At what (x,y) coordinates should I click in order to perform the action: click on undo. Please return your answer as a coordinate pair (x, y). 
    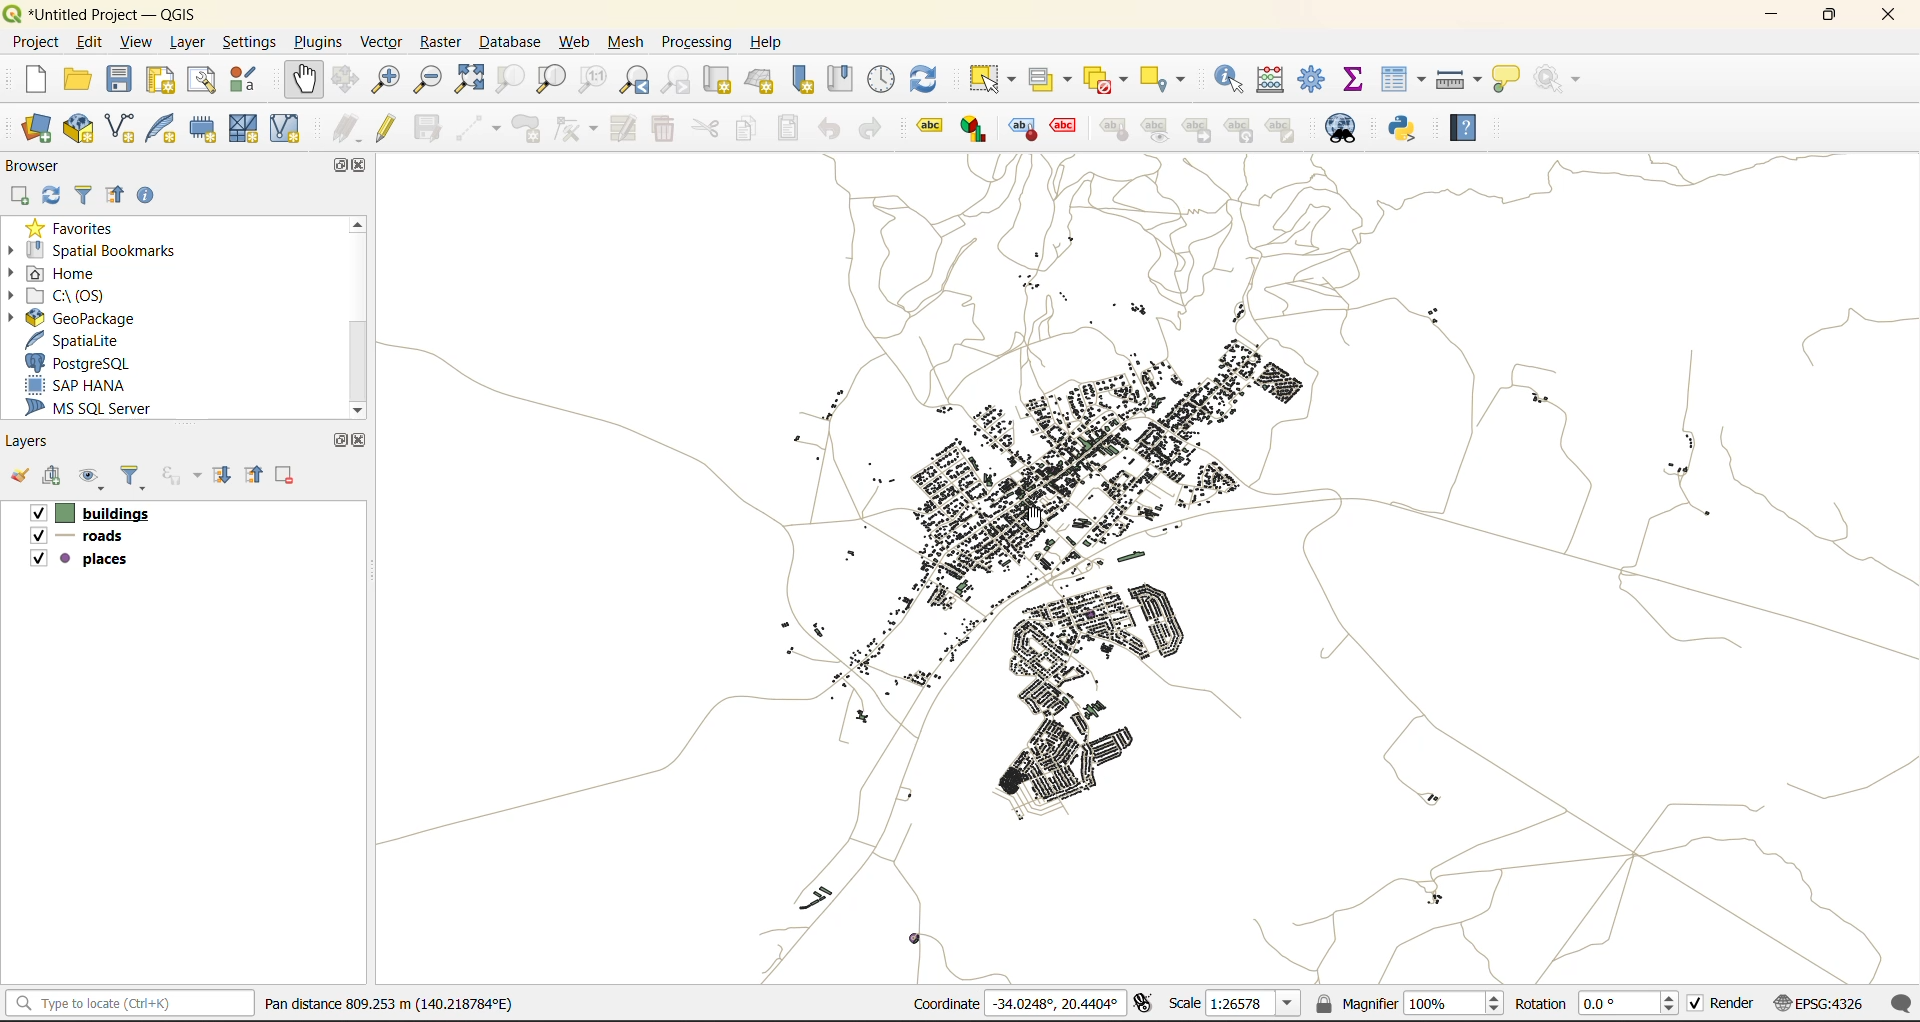
    Looking at the image, I should click on (831, 129).